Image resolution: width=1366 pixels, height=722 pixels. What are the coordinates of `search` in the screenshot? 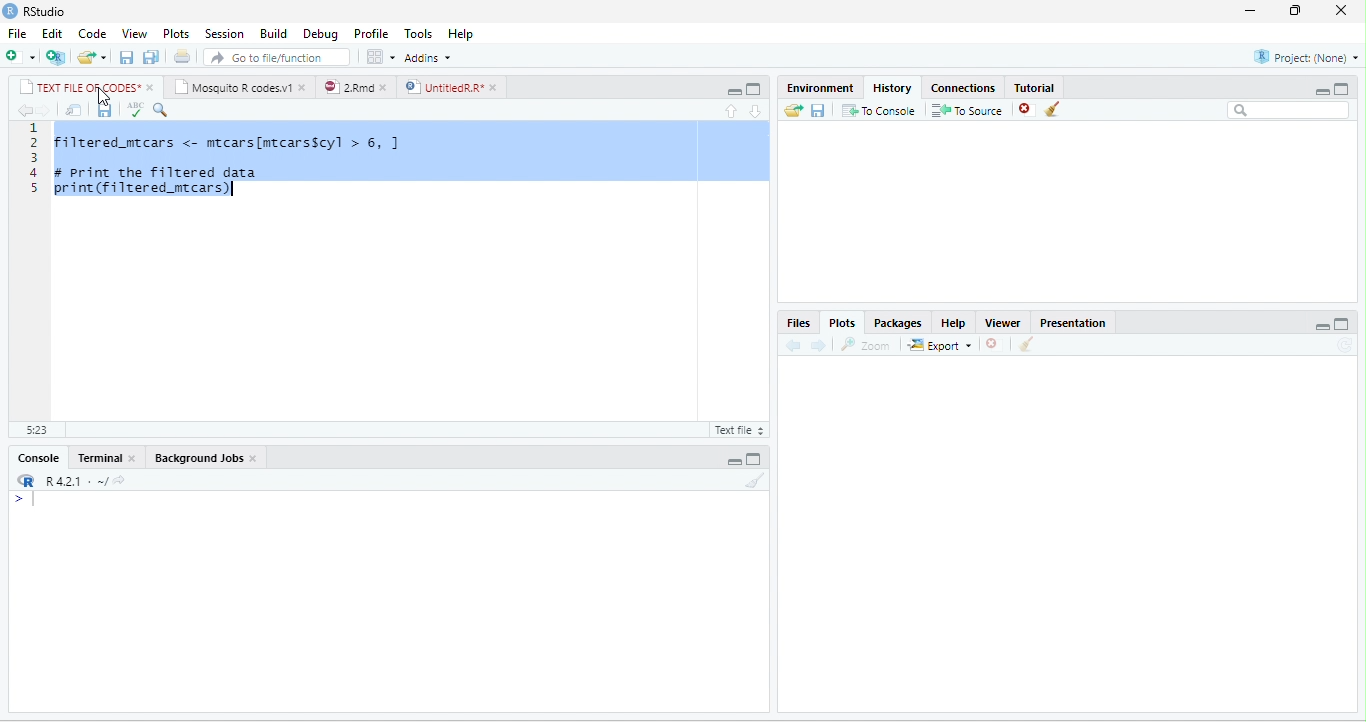 It's located at (160, 110).